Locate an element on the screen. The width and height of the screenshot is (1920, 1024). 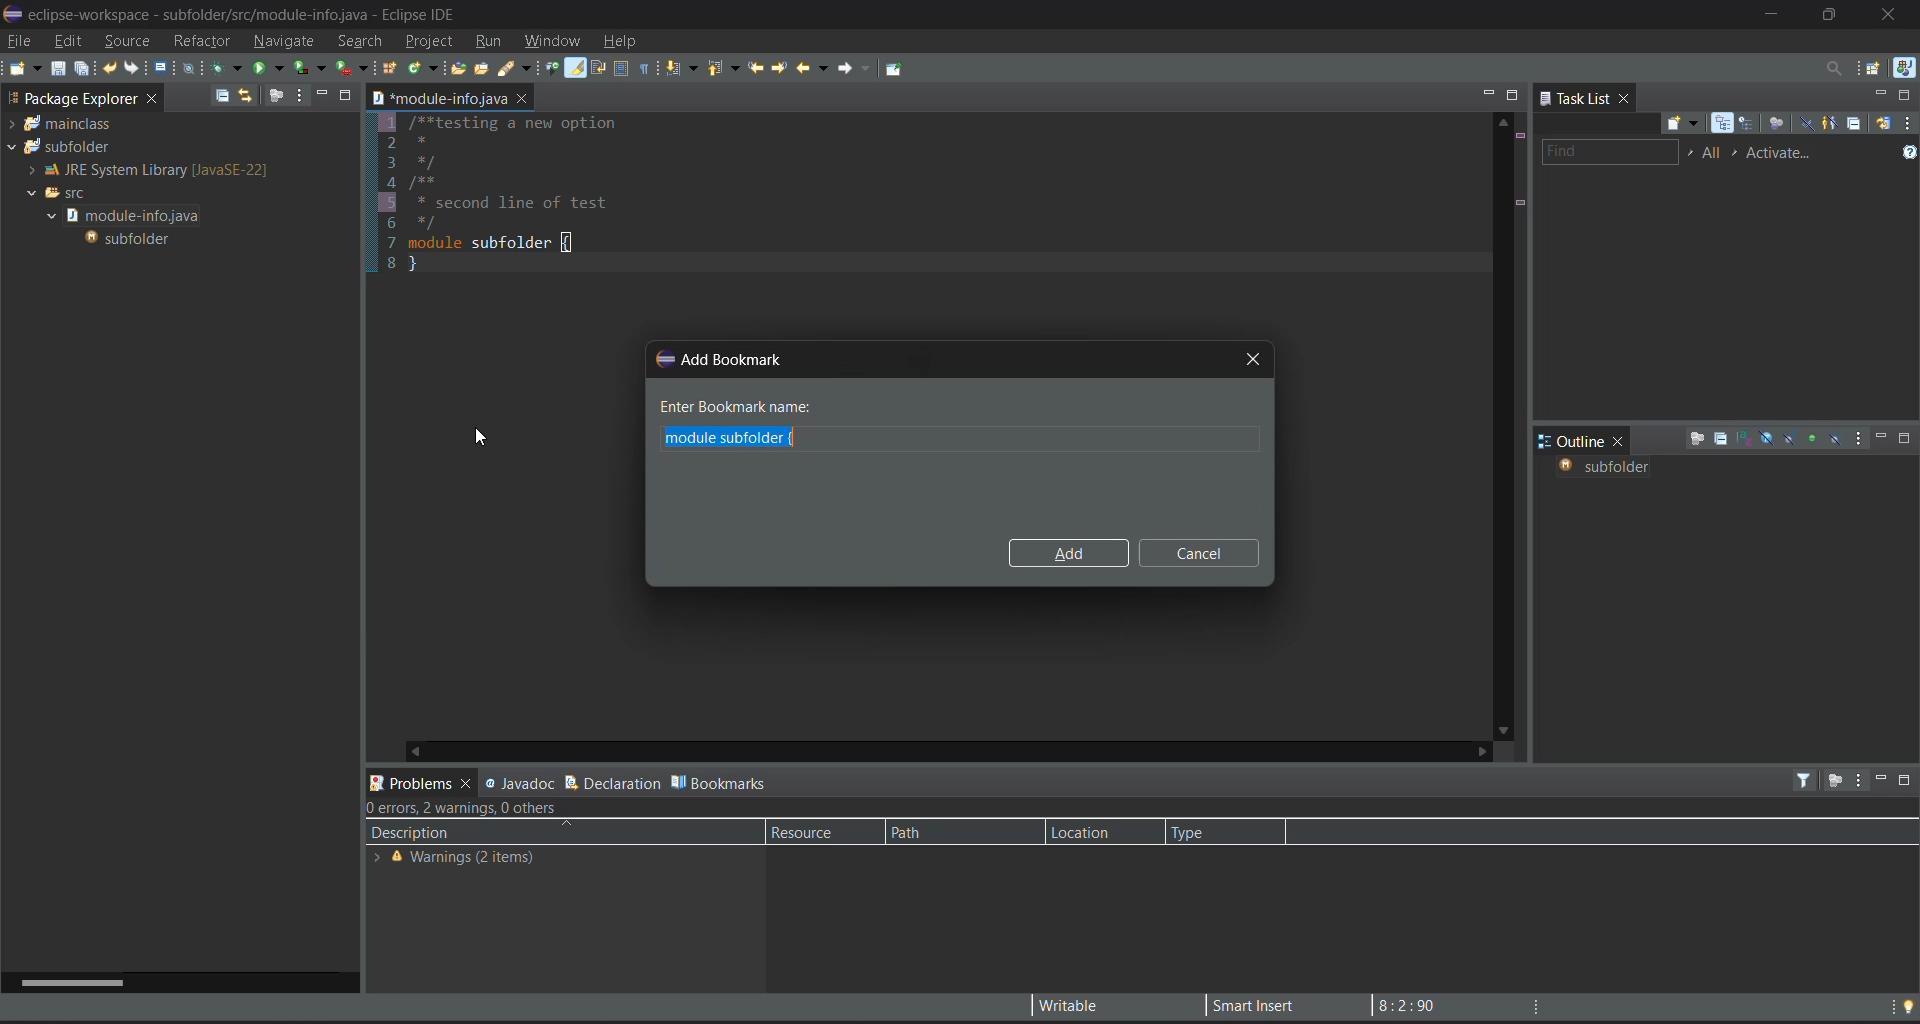
eclipse logo is located at coordinates (12, 10).